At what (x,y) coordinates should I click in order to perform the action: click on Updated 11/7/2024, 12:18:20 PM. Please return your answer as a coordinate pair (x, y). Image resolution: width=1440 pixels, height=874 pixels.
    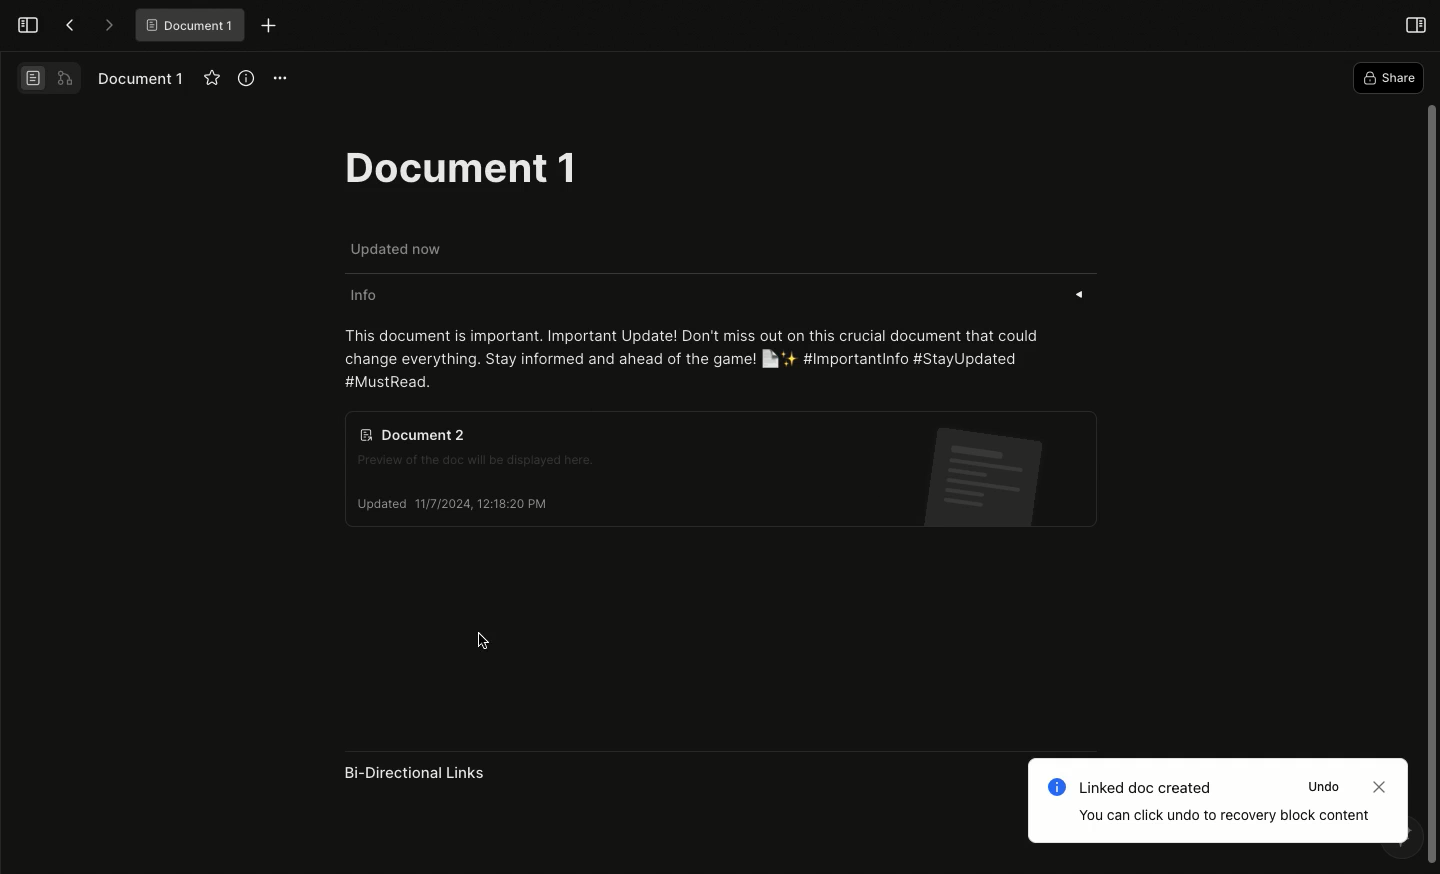
    Looking at the image, I should click on (448, 503).